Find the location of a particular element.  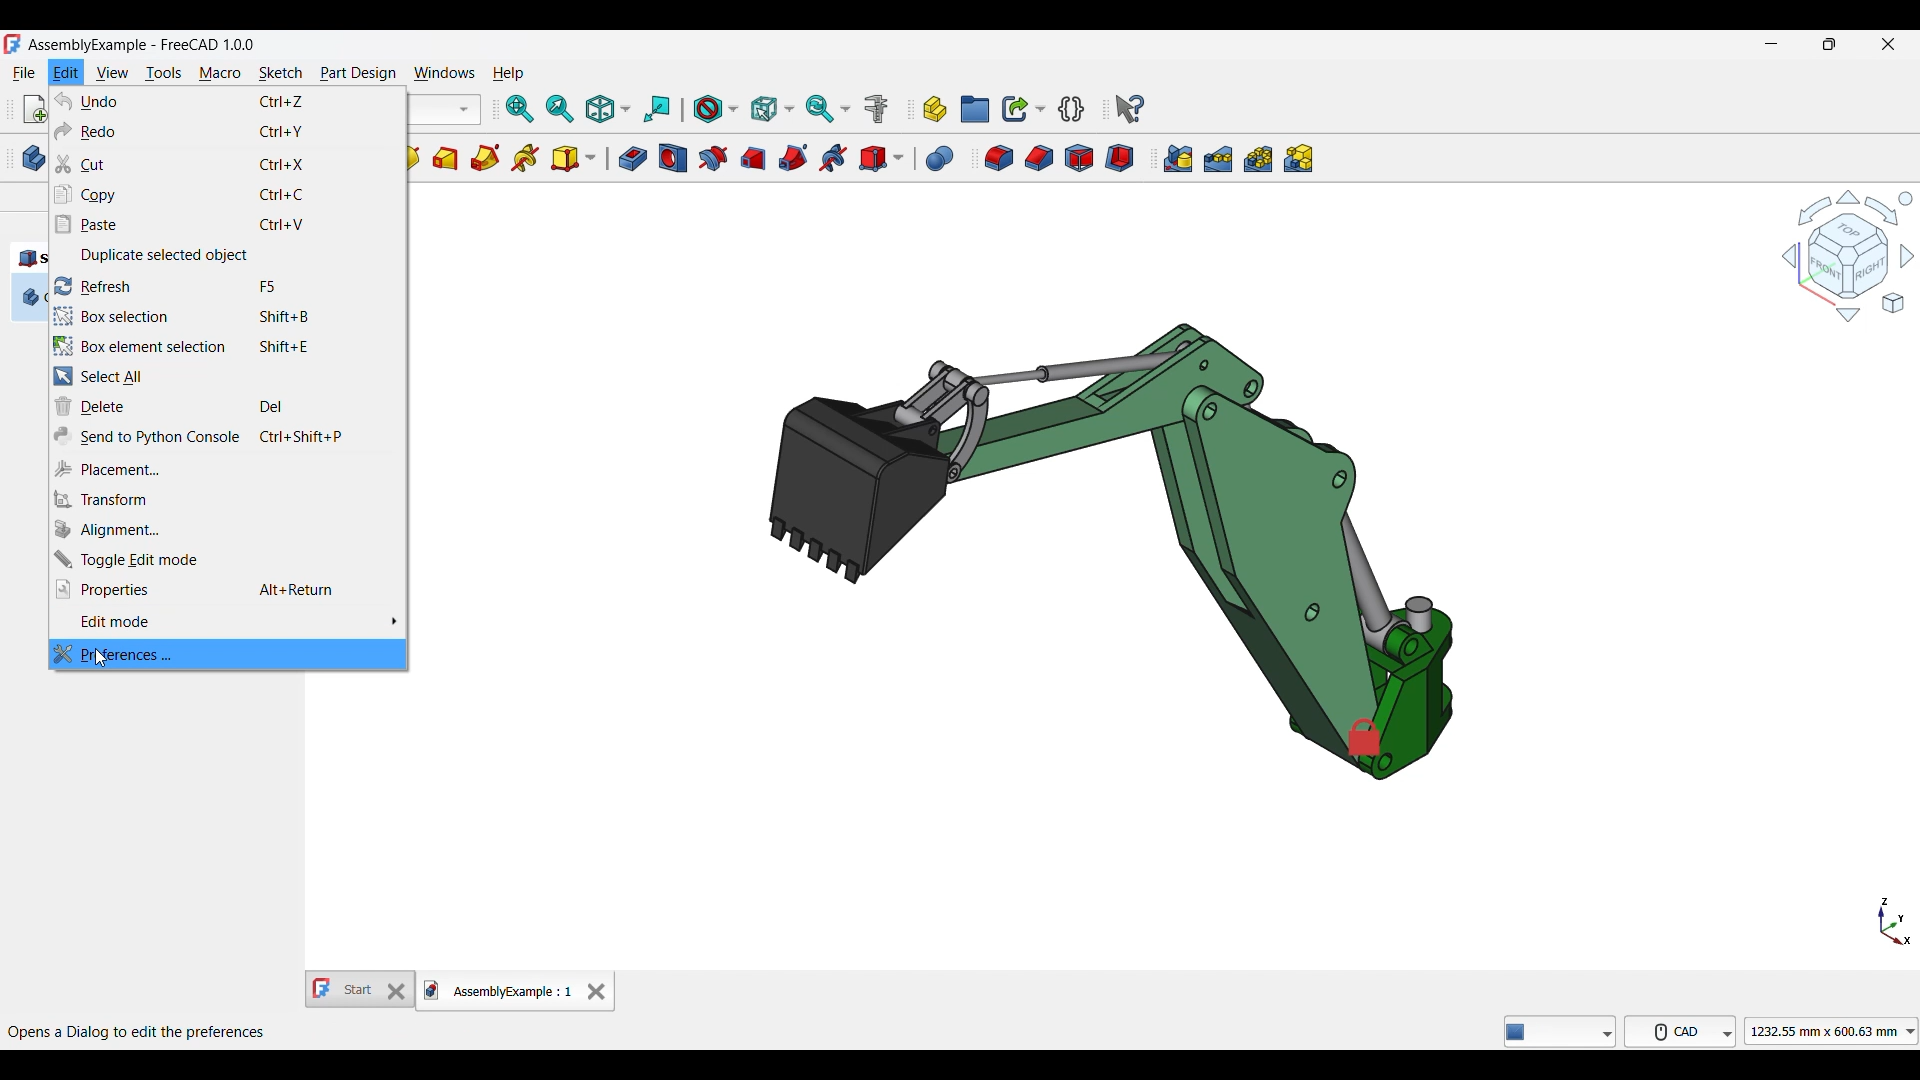

Create a variable set is located at coordinates (1072, 109).